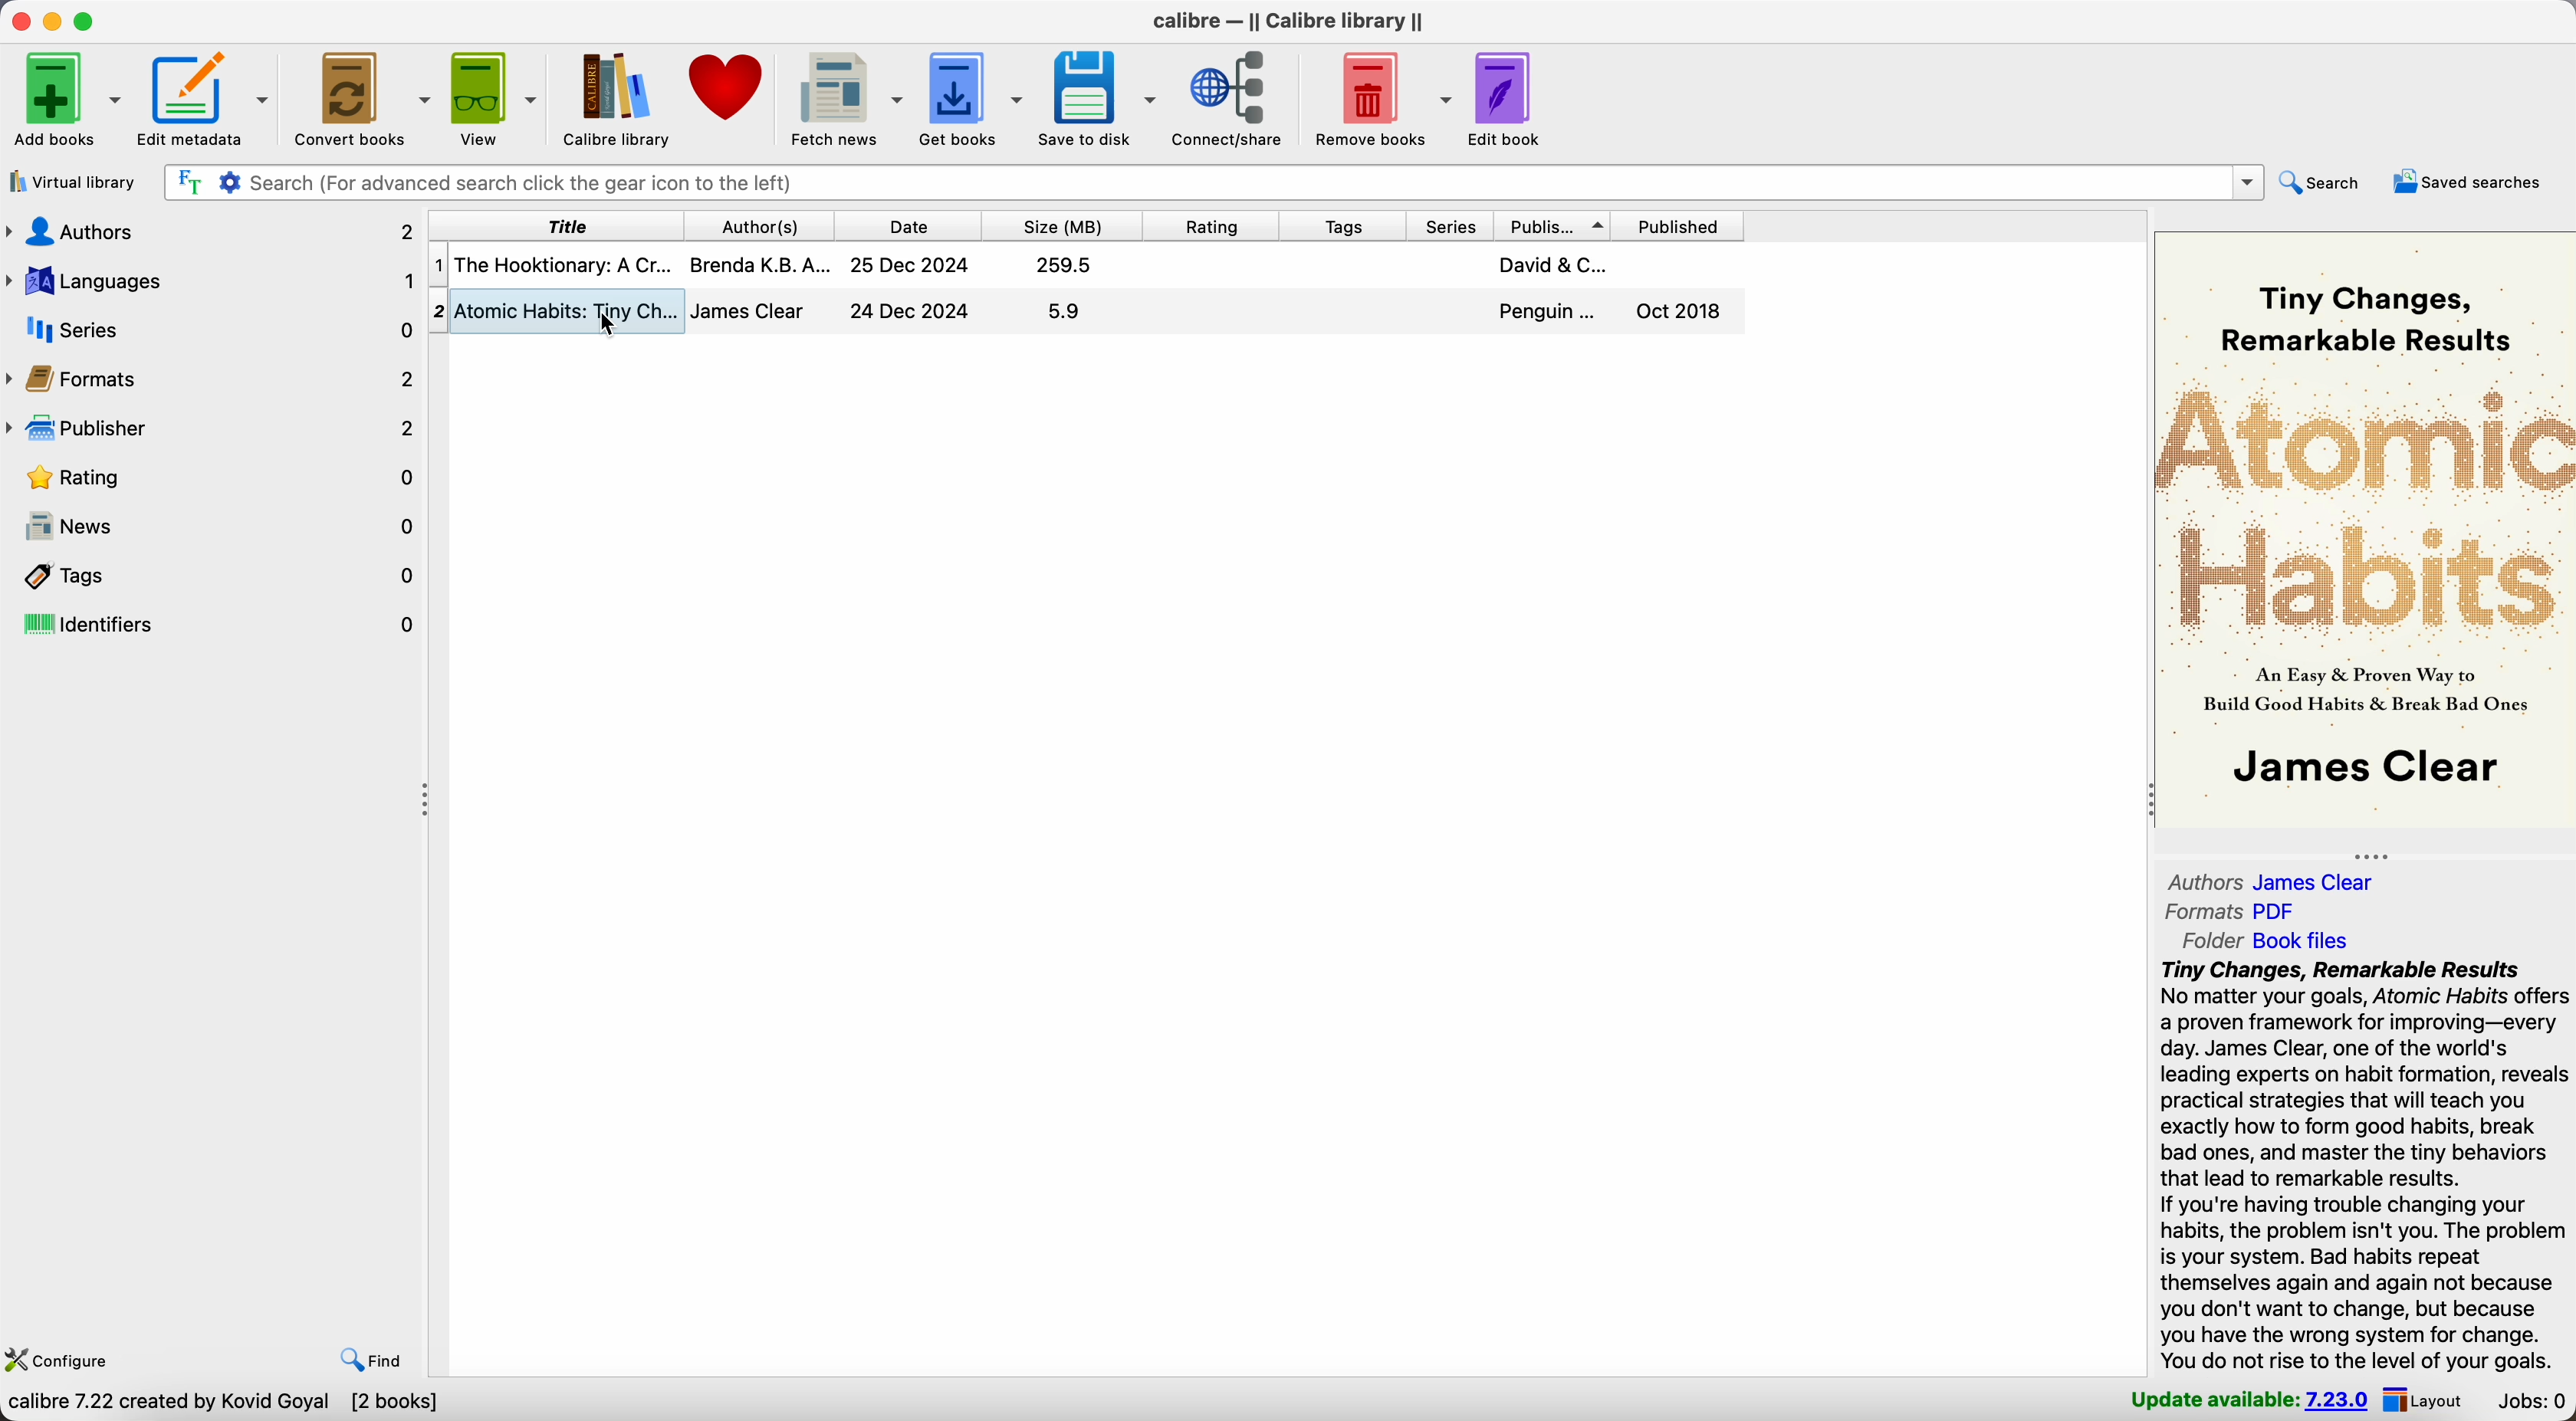 This screenshot has width=2576, height=1421. I want to click on 2| Atomic Habits: Tiny Ch..., so click(568, 309).